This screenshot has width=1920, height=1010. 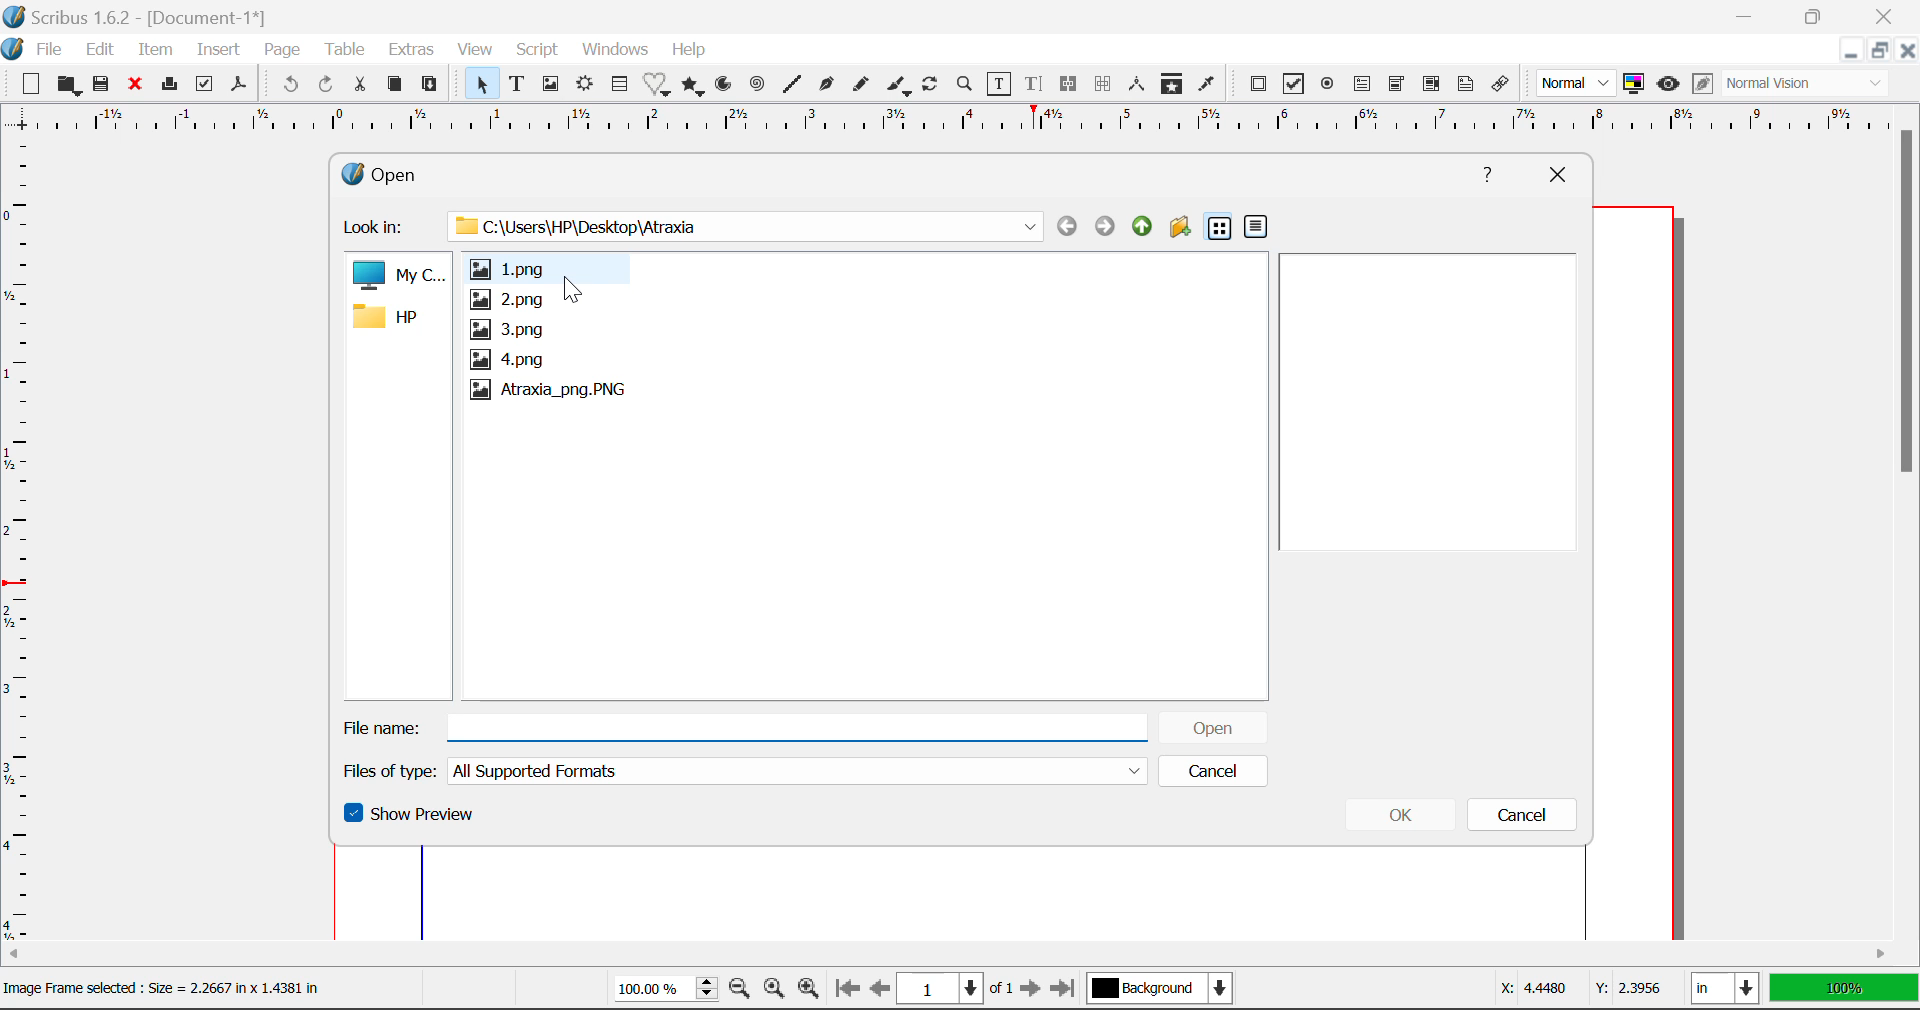 What do you see at coordinates (393, 770) in the screenshot?
I see `Files of type` at bounding box center [393, 770].